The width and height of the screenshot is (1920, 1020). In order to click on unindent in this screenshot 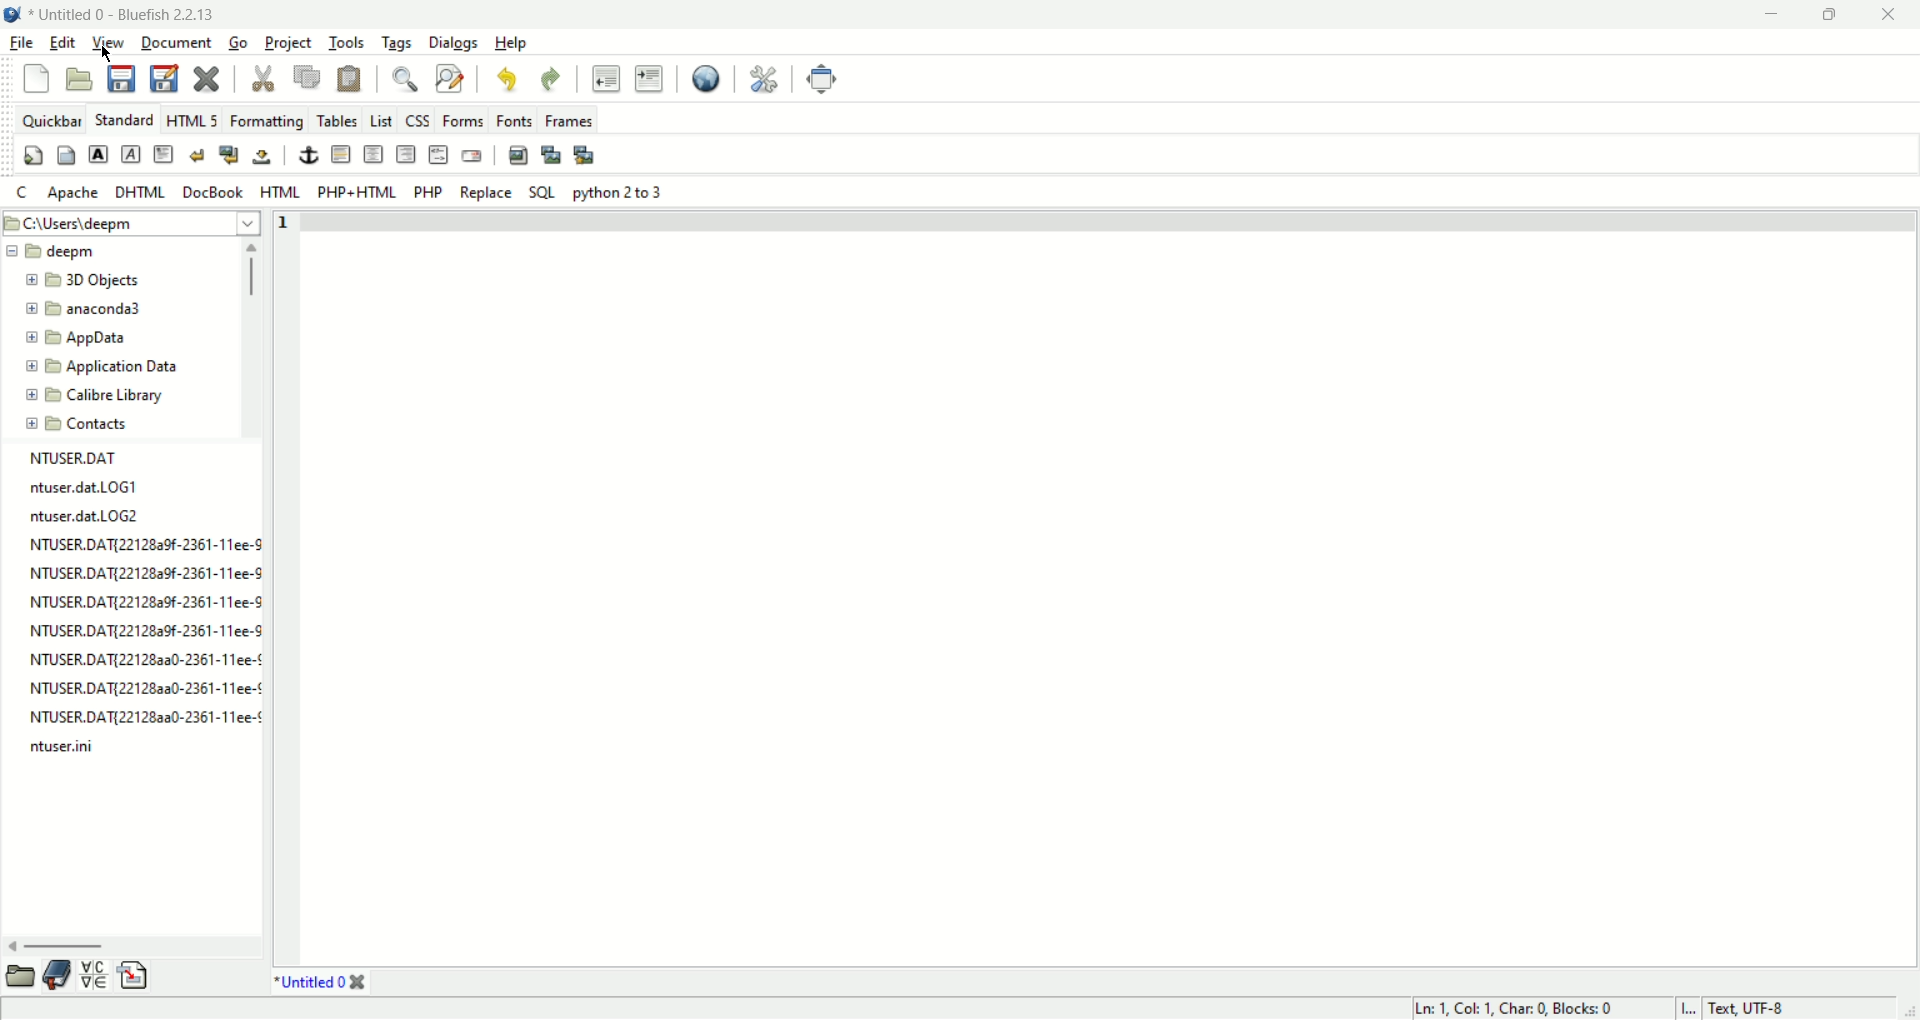, I will do `click(606, 79)`.